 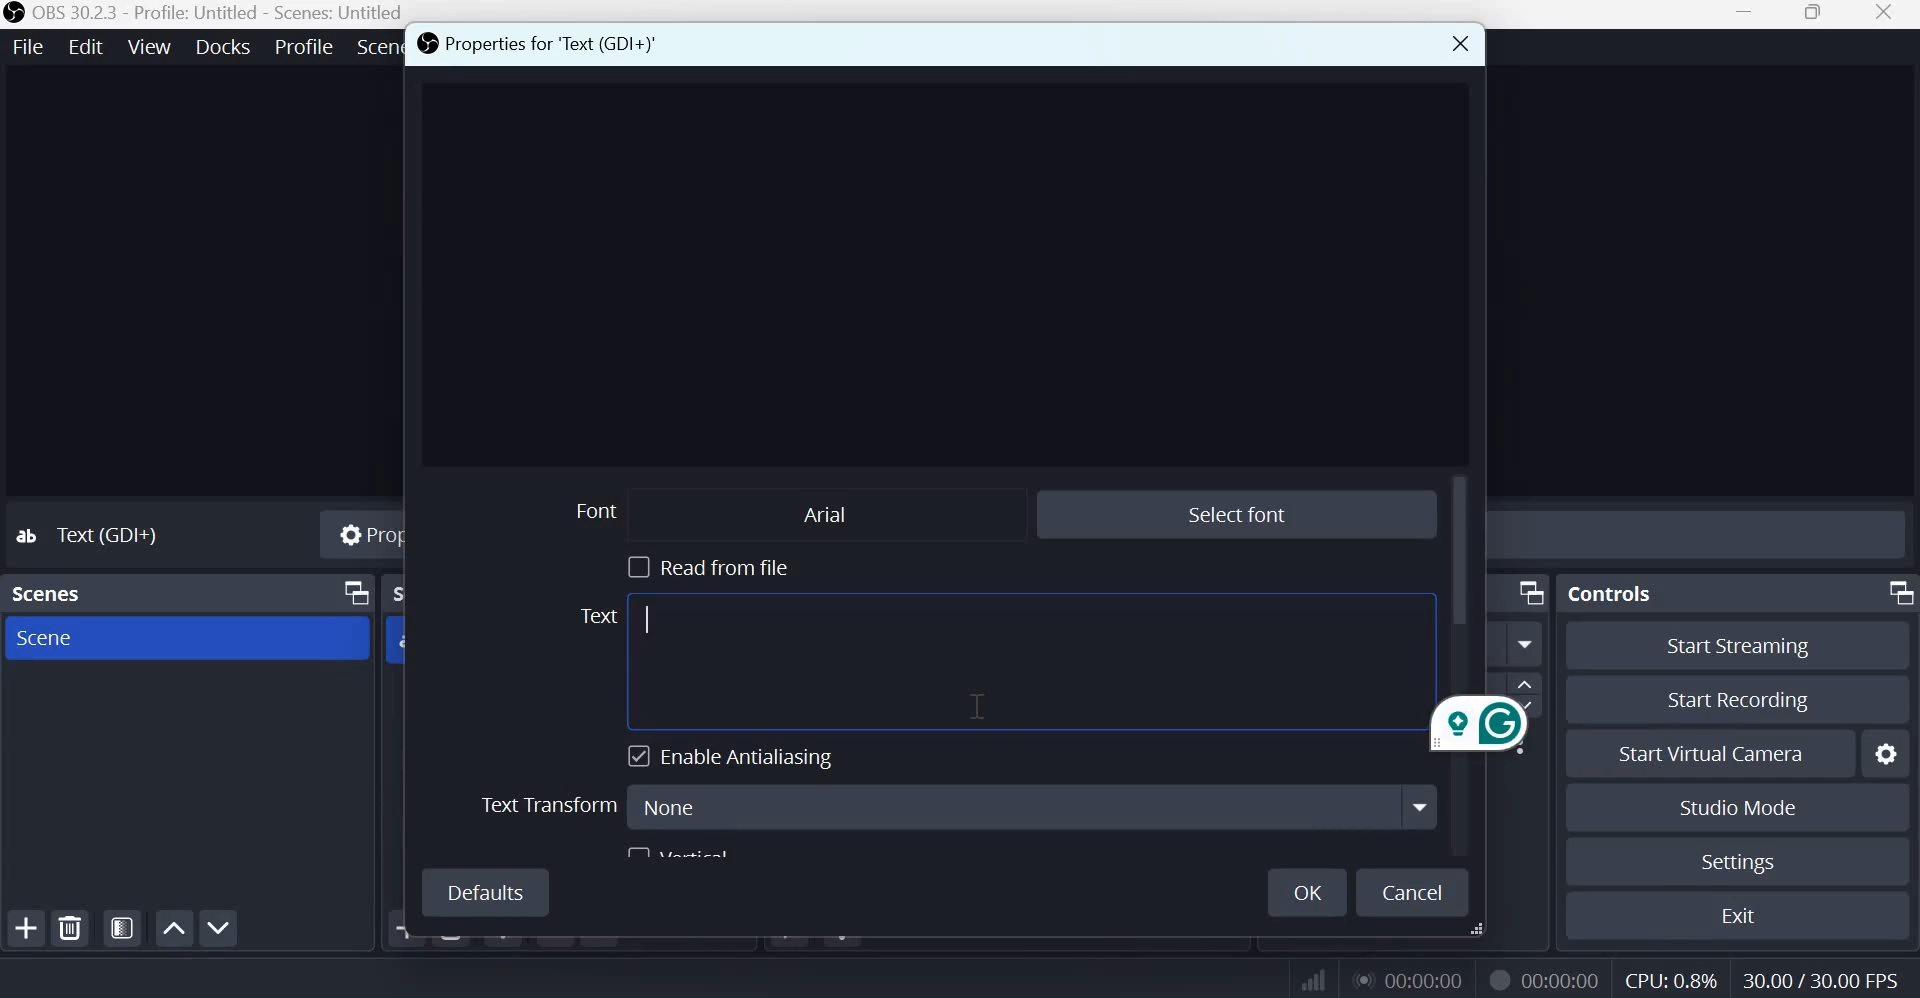 What do you see at coordinates (304, 47) in the screenshot?
I see `Profile` at bounding box center [304, 47].